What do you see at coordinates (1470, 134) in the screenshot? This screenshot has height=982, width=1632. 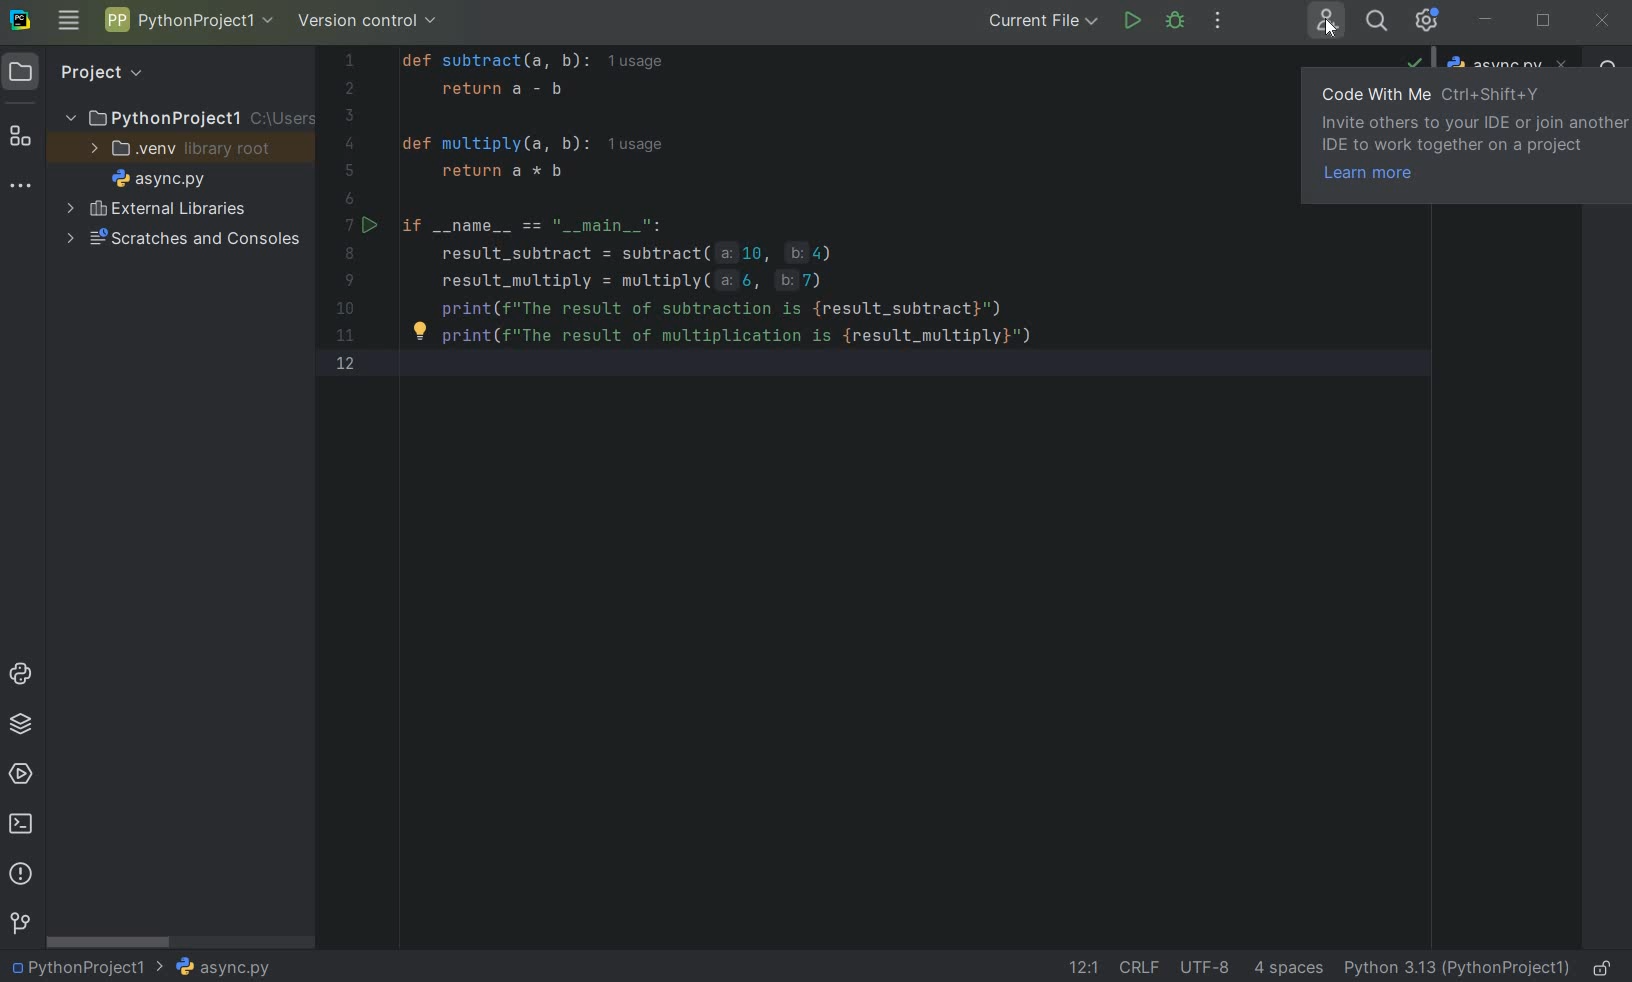 I see `CODE WITH ME` at bounding box center [1470, 134].